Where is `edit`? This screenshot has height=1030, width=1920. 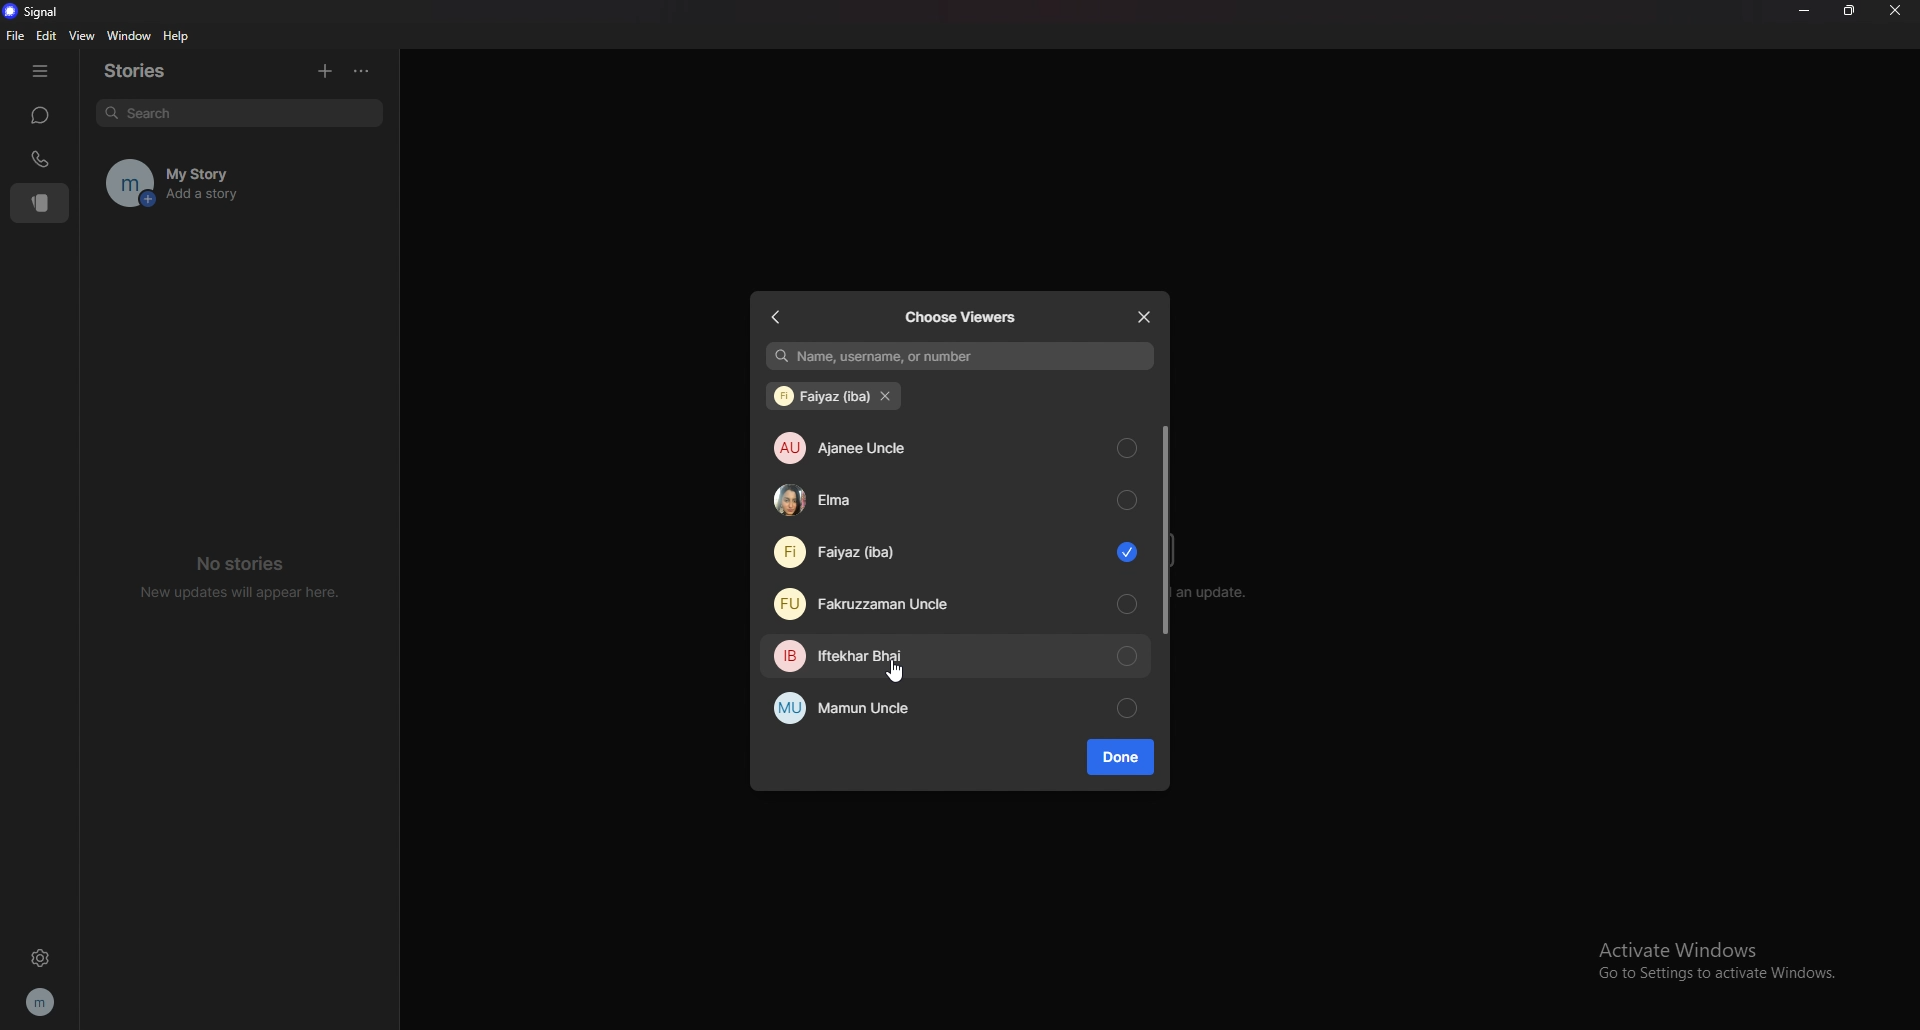
edit is located at coordinates (46, 35).